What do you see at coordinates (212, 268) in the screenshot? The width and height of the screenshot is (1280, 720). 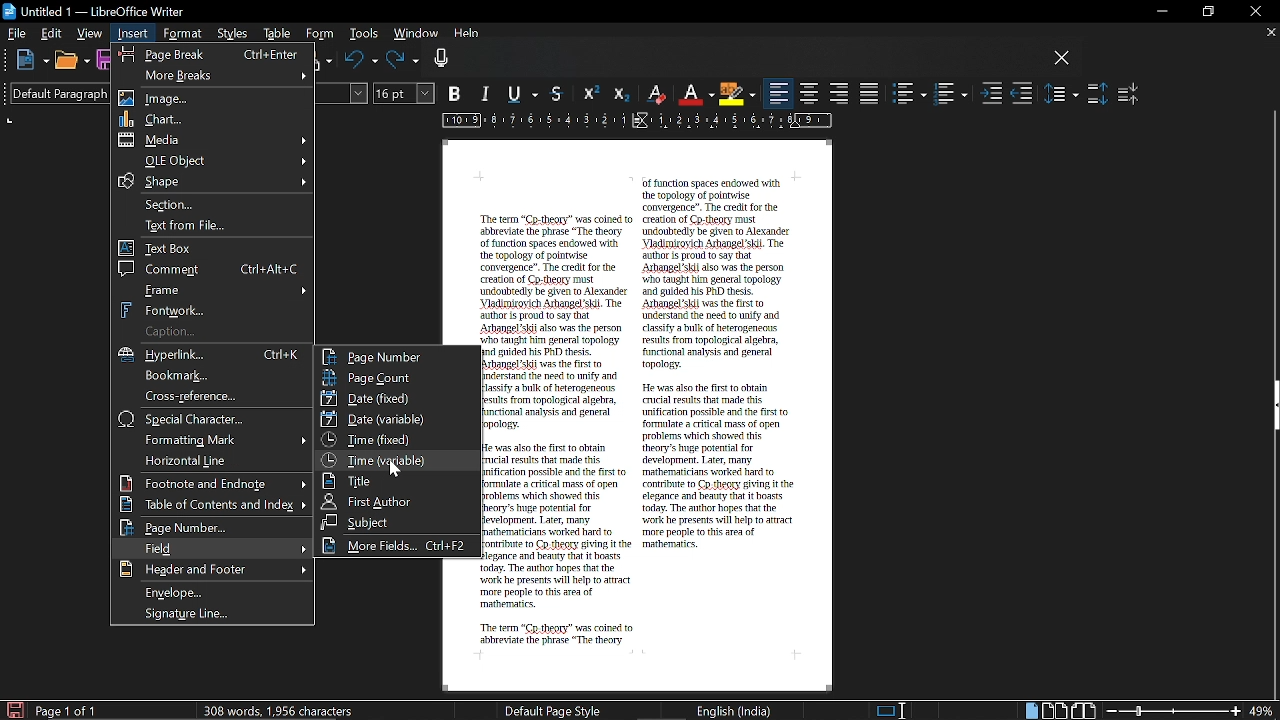 I see `Comment` at bounding box center [212, 268].